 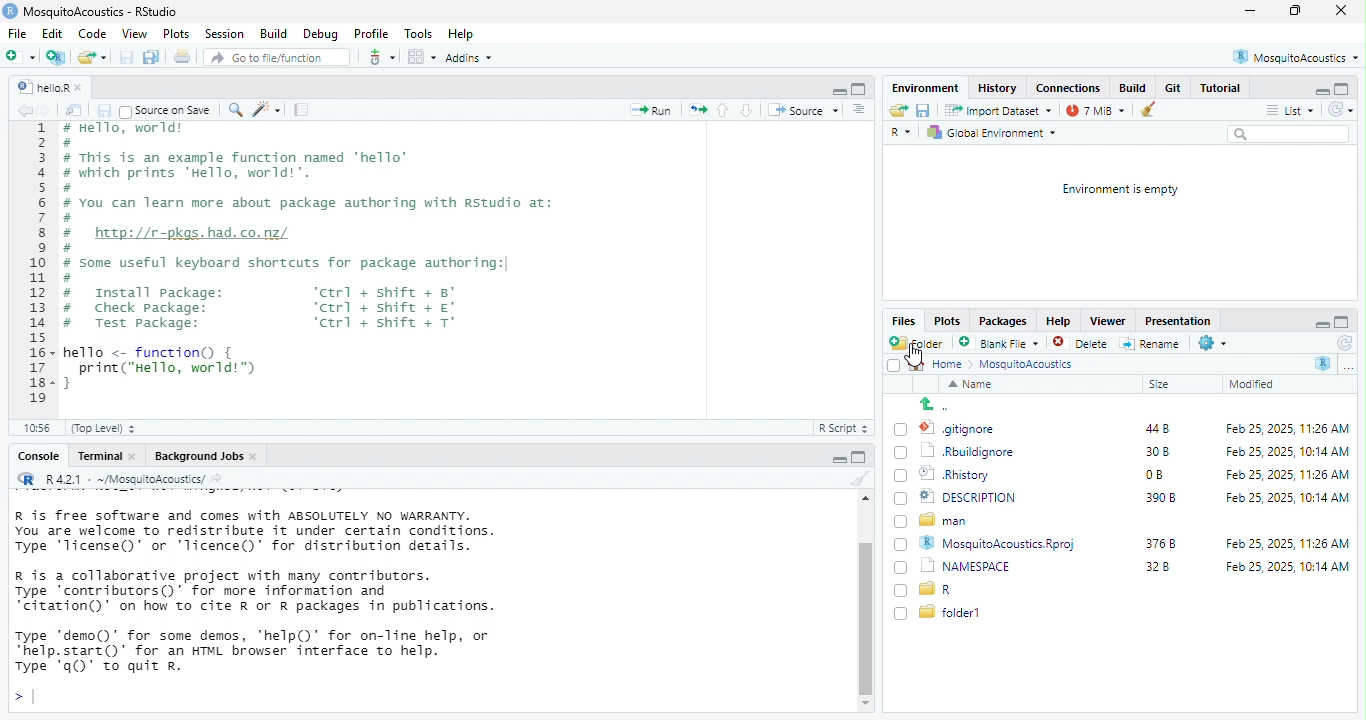 I want to click on (Top Level) , so click(x=111, y=429).